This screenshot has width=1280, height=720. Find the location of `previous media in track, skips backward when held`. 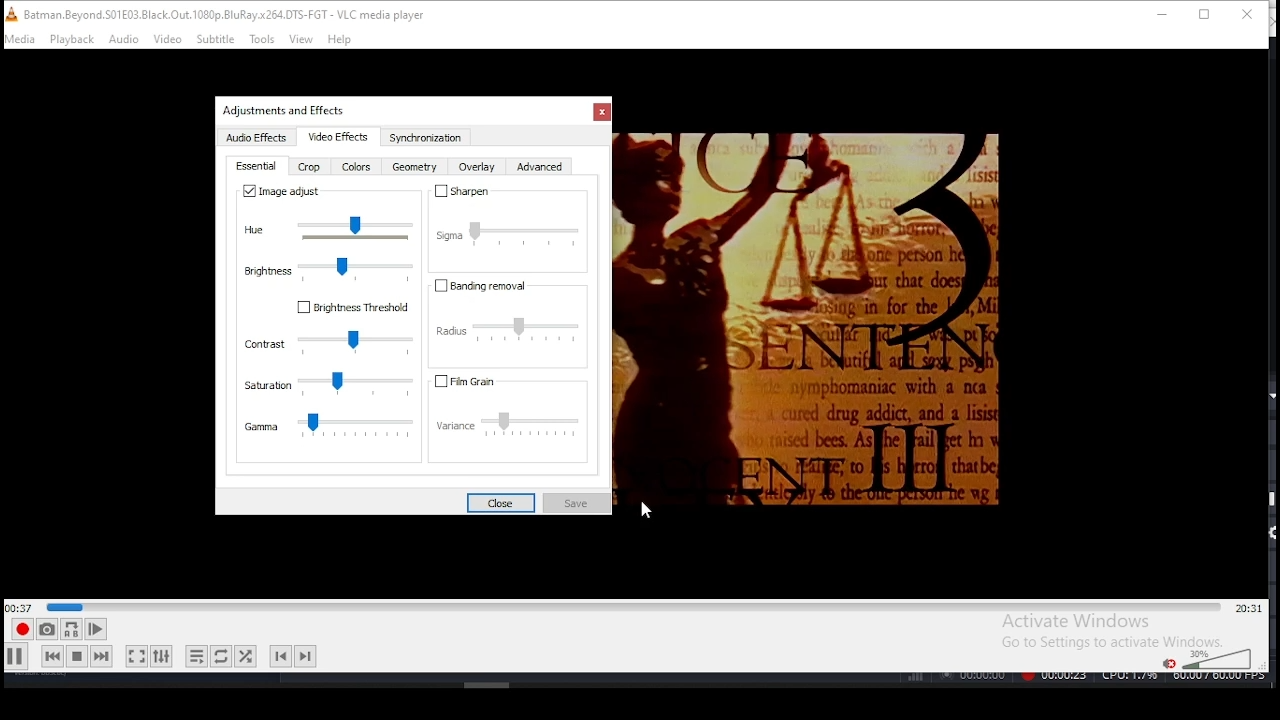

previous media in track, skips backward when held is located at coordinates (51, 658).